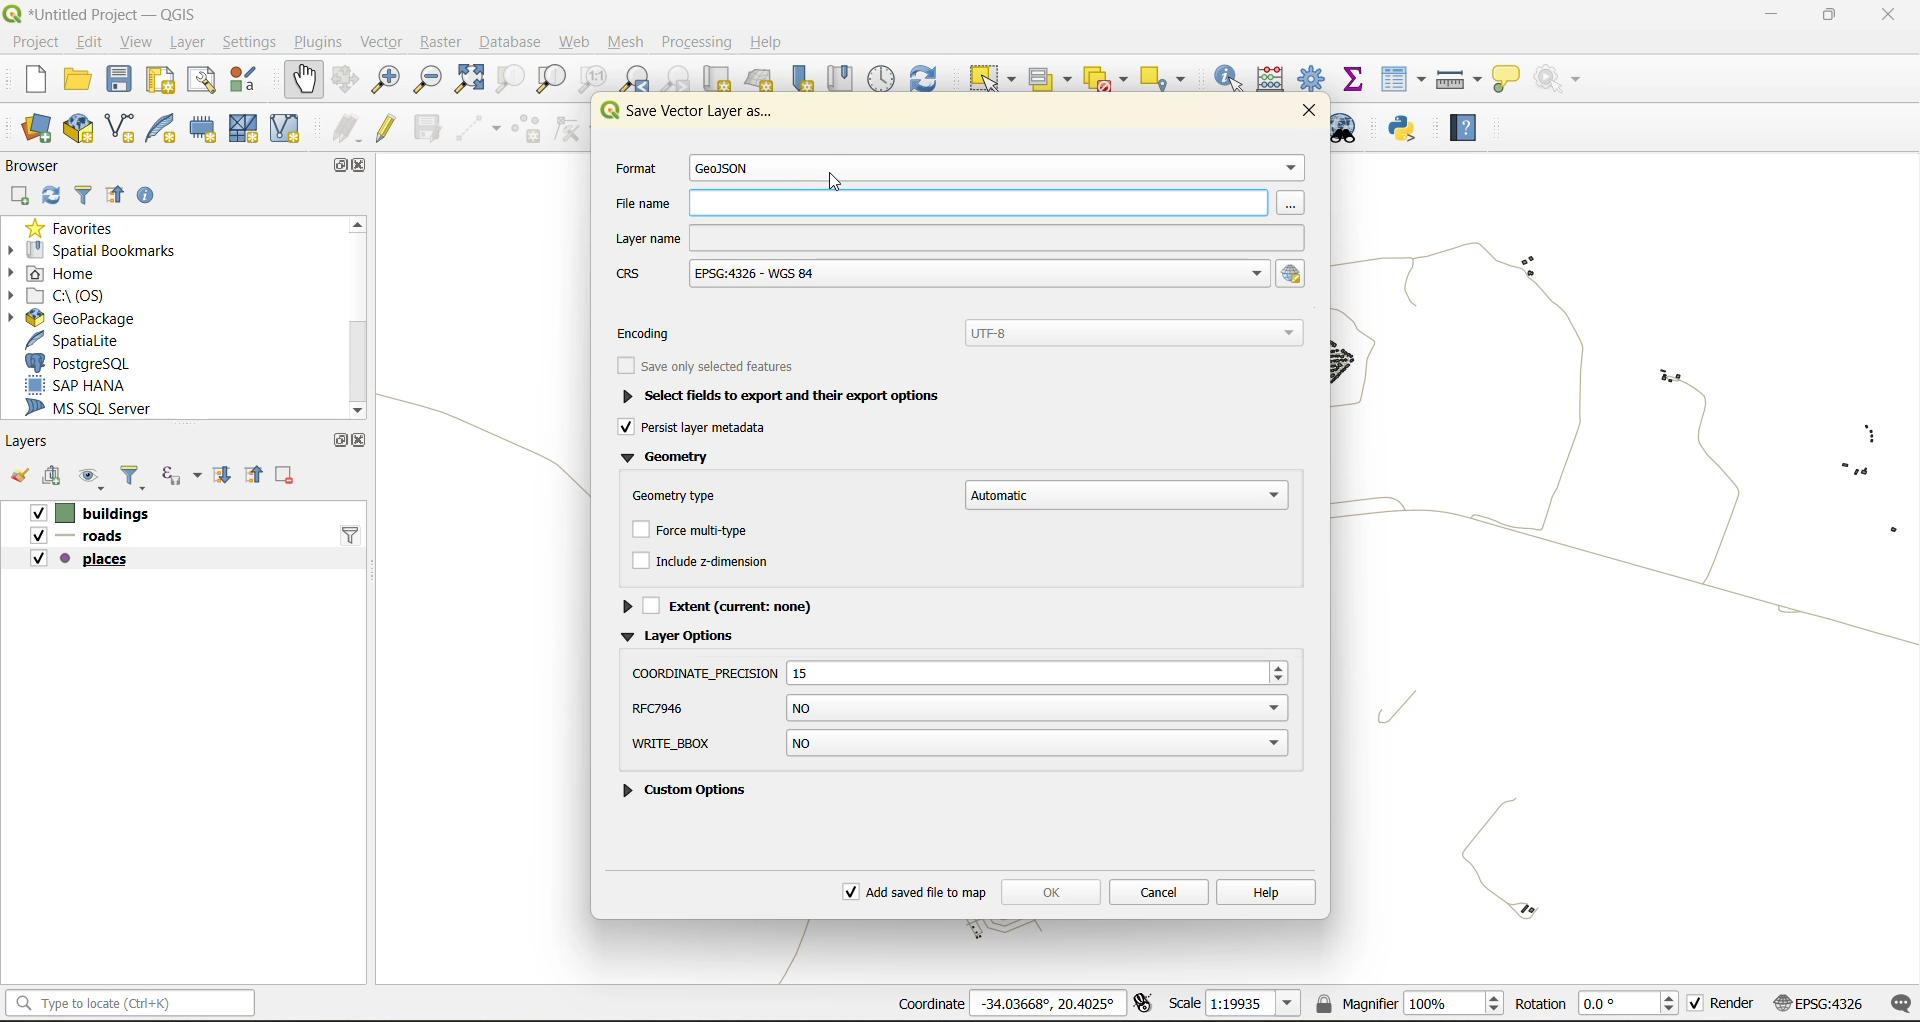 Image resolution: width=1920 pixels, height=1022 pixels. I want to click on persist layer  metadata, so click(719, 430).